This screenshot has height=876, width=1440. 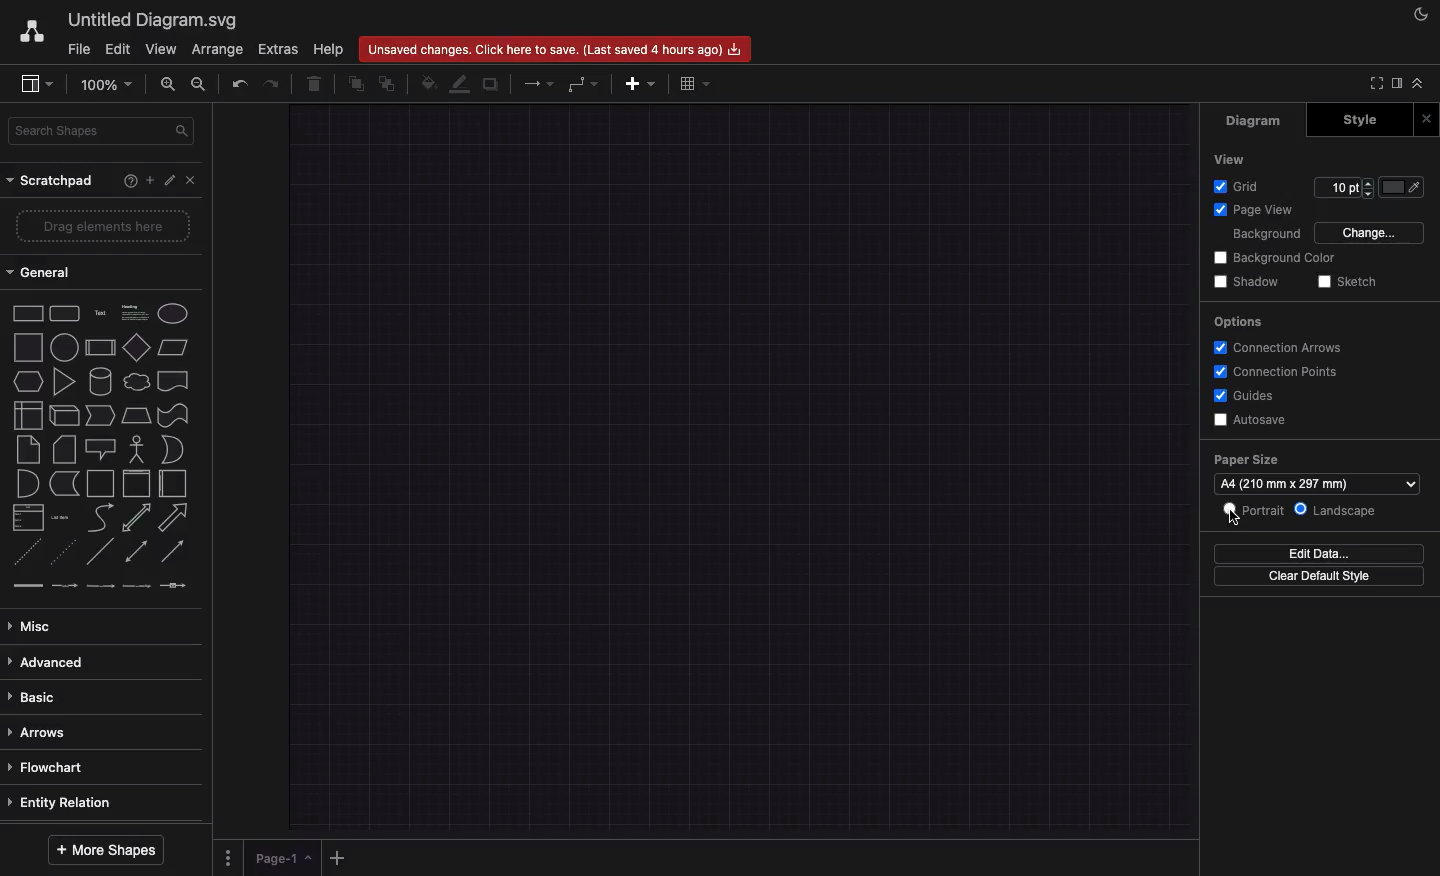 I want to click on Sidebar, so click(x=1399, y=83).